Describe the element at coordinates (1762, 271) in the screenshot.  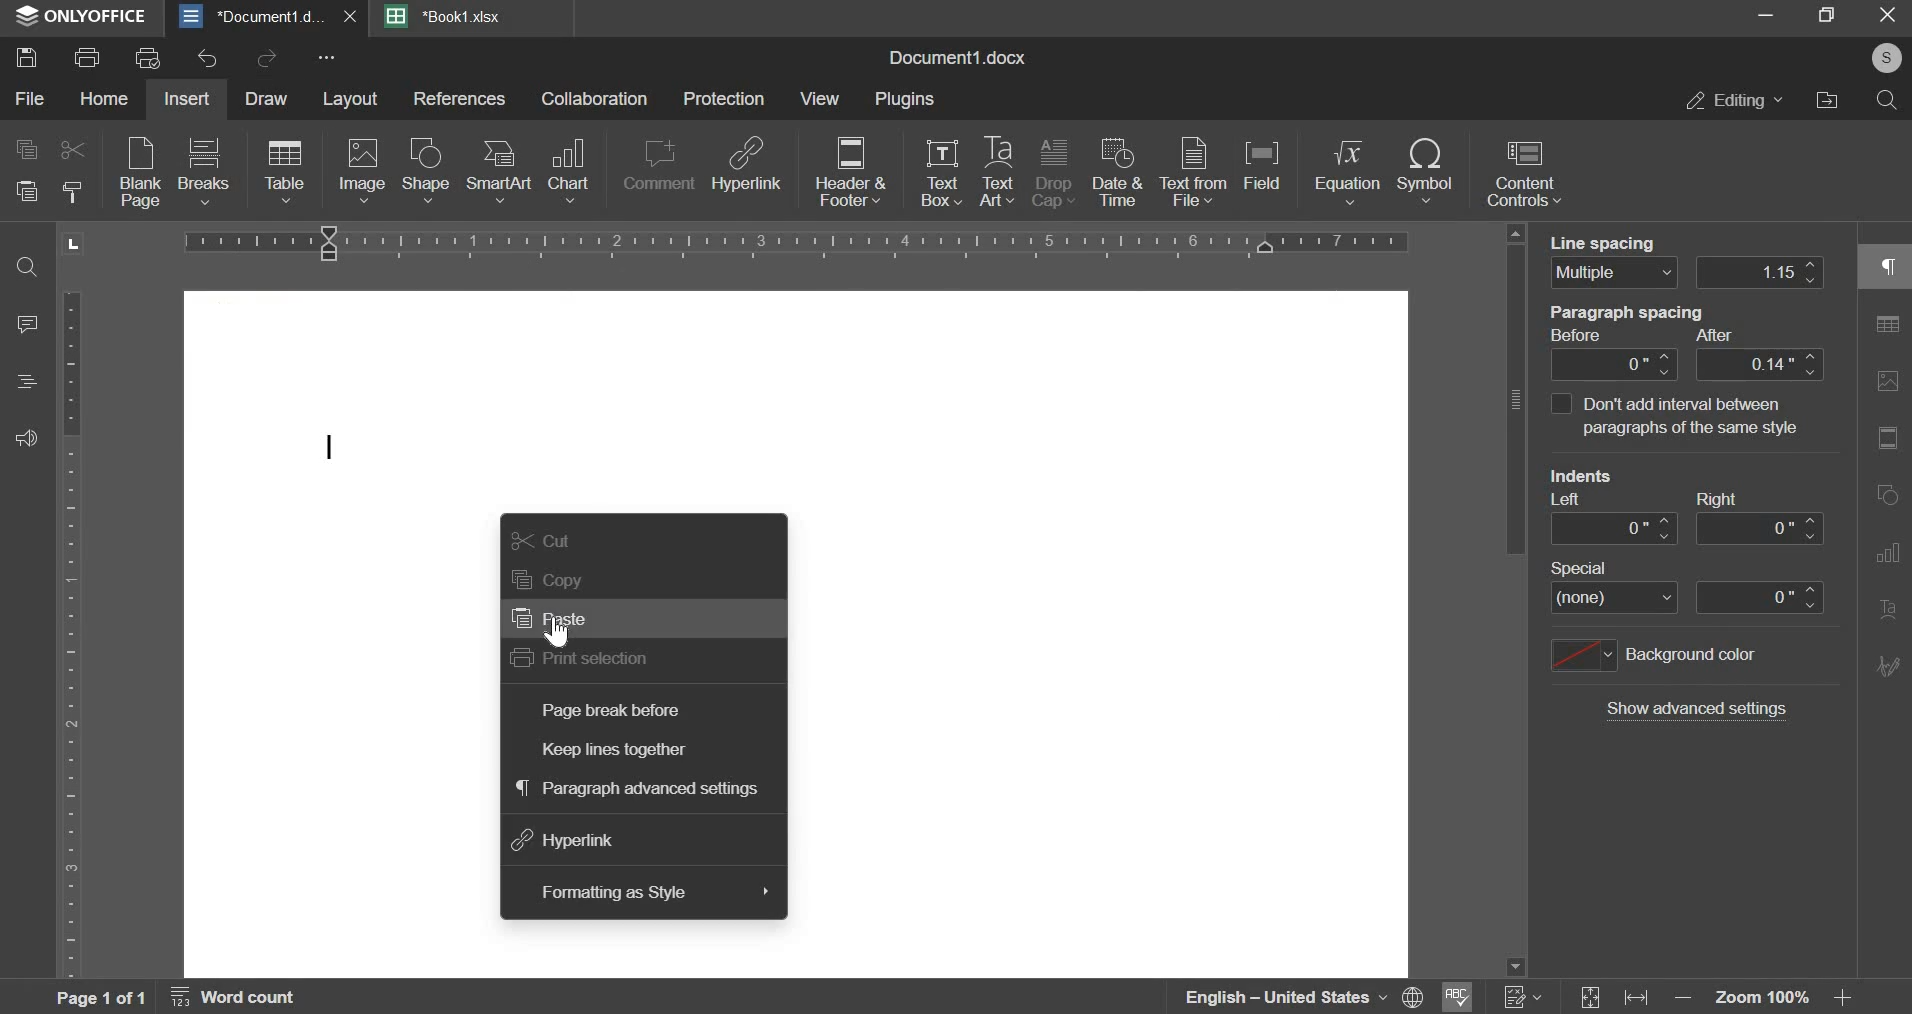
I see `line width` at that location.